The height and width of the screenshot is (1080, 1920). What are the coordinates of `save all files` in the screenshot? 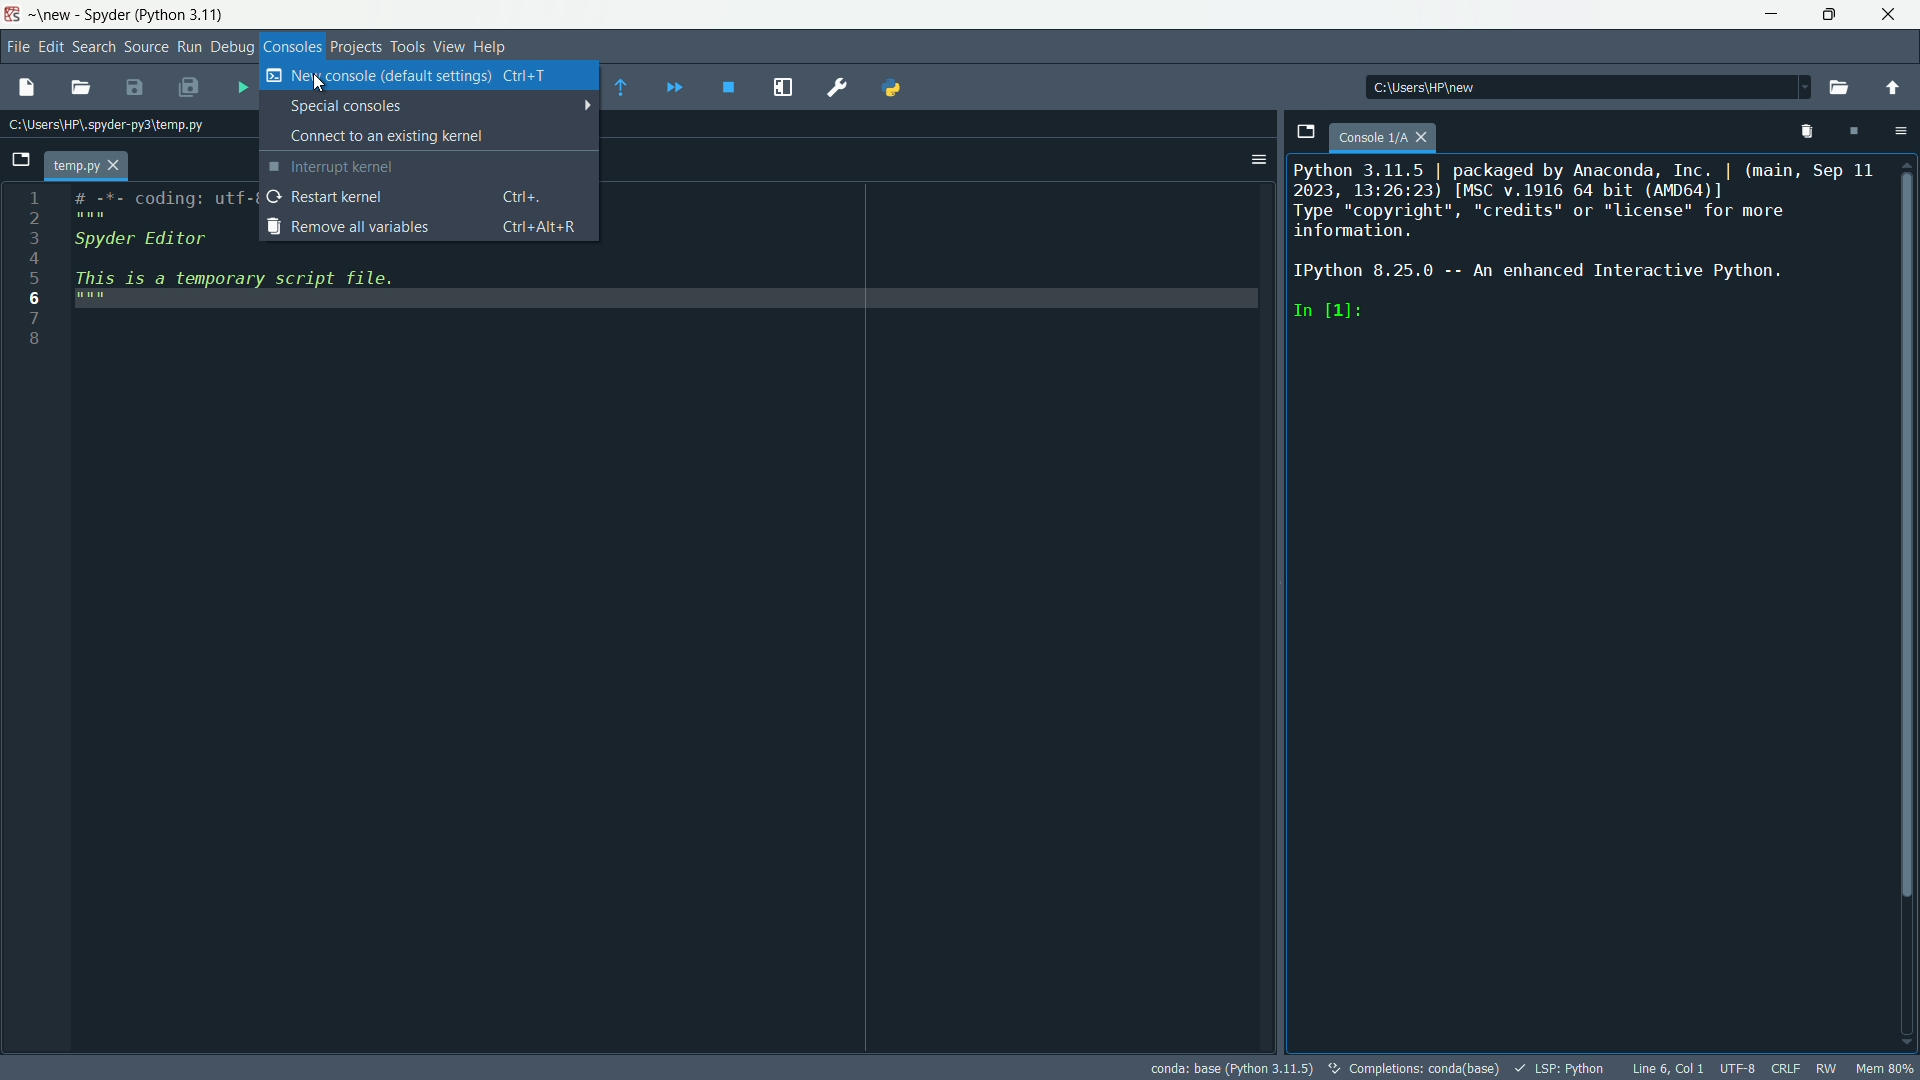 It's located at (189, 88).